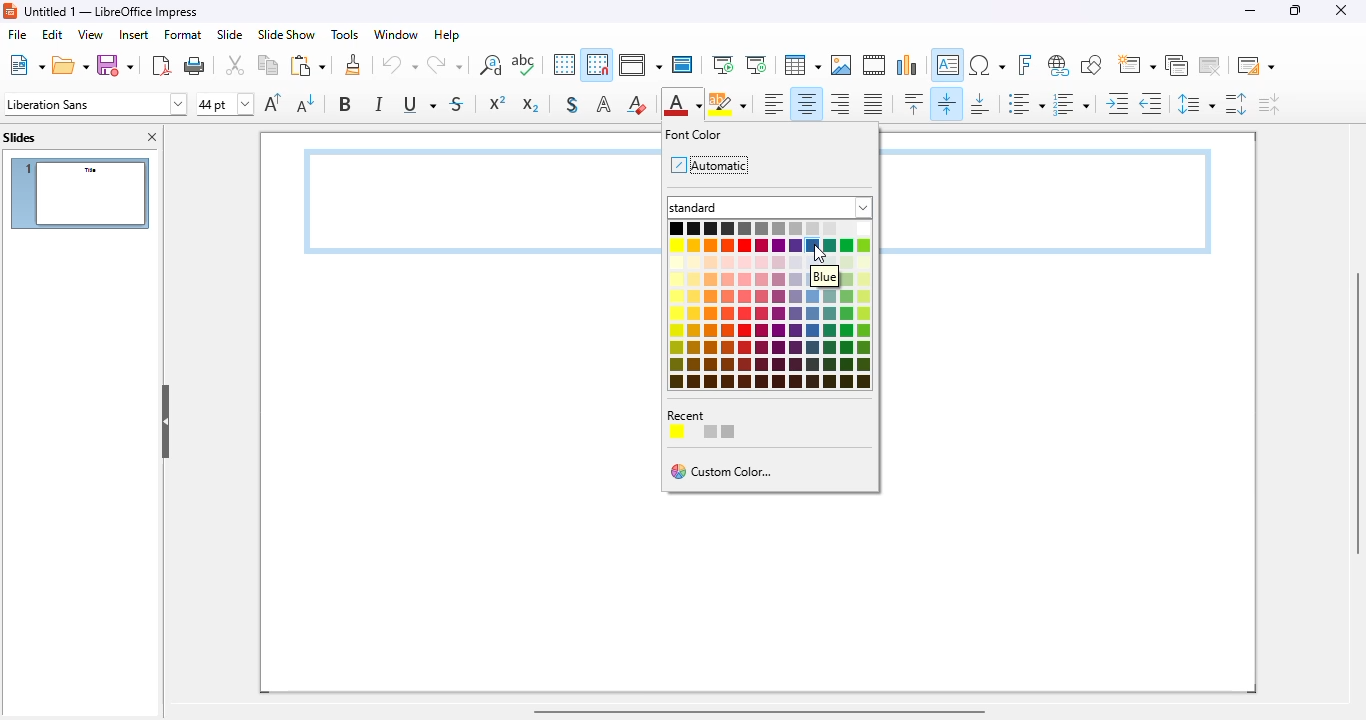  Describe the element at coordinates (825, 276) in the screenshot. I see `blue` at that location.